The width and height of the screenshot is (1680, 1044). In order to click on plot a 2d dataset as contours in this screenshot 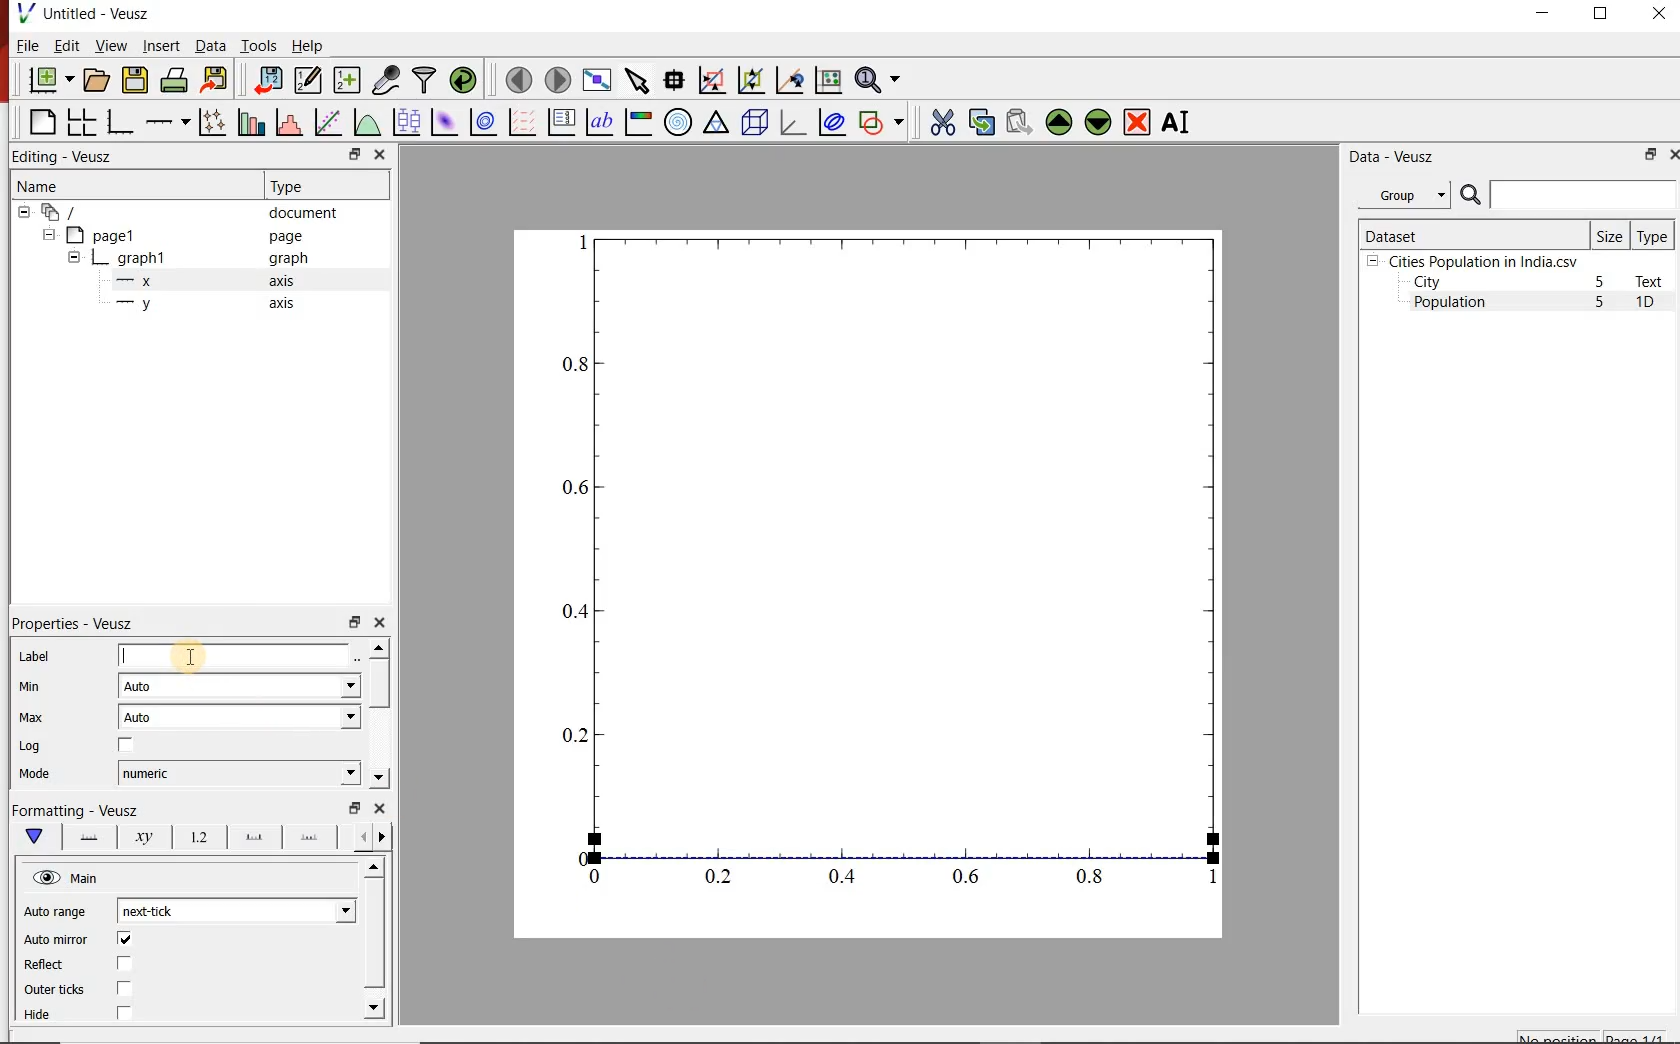, I will do `click(481, 121)`.